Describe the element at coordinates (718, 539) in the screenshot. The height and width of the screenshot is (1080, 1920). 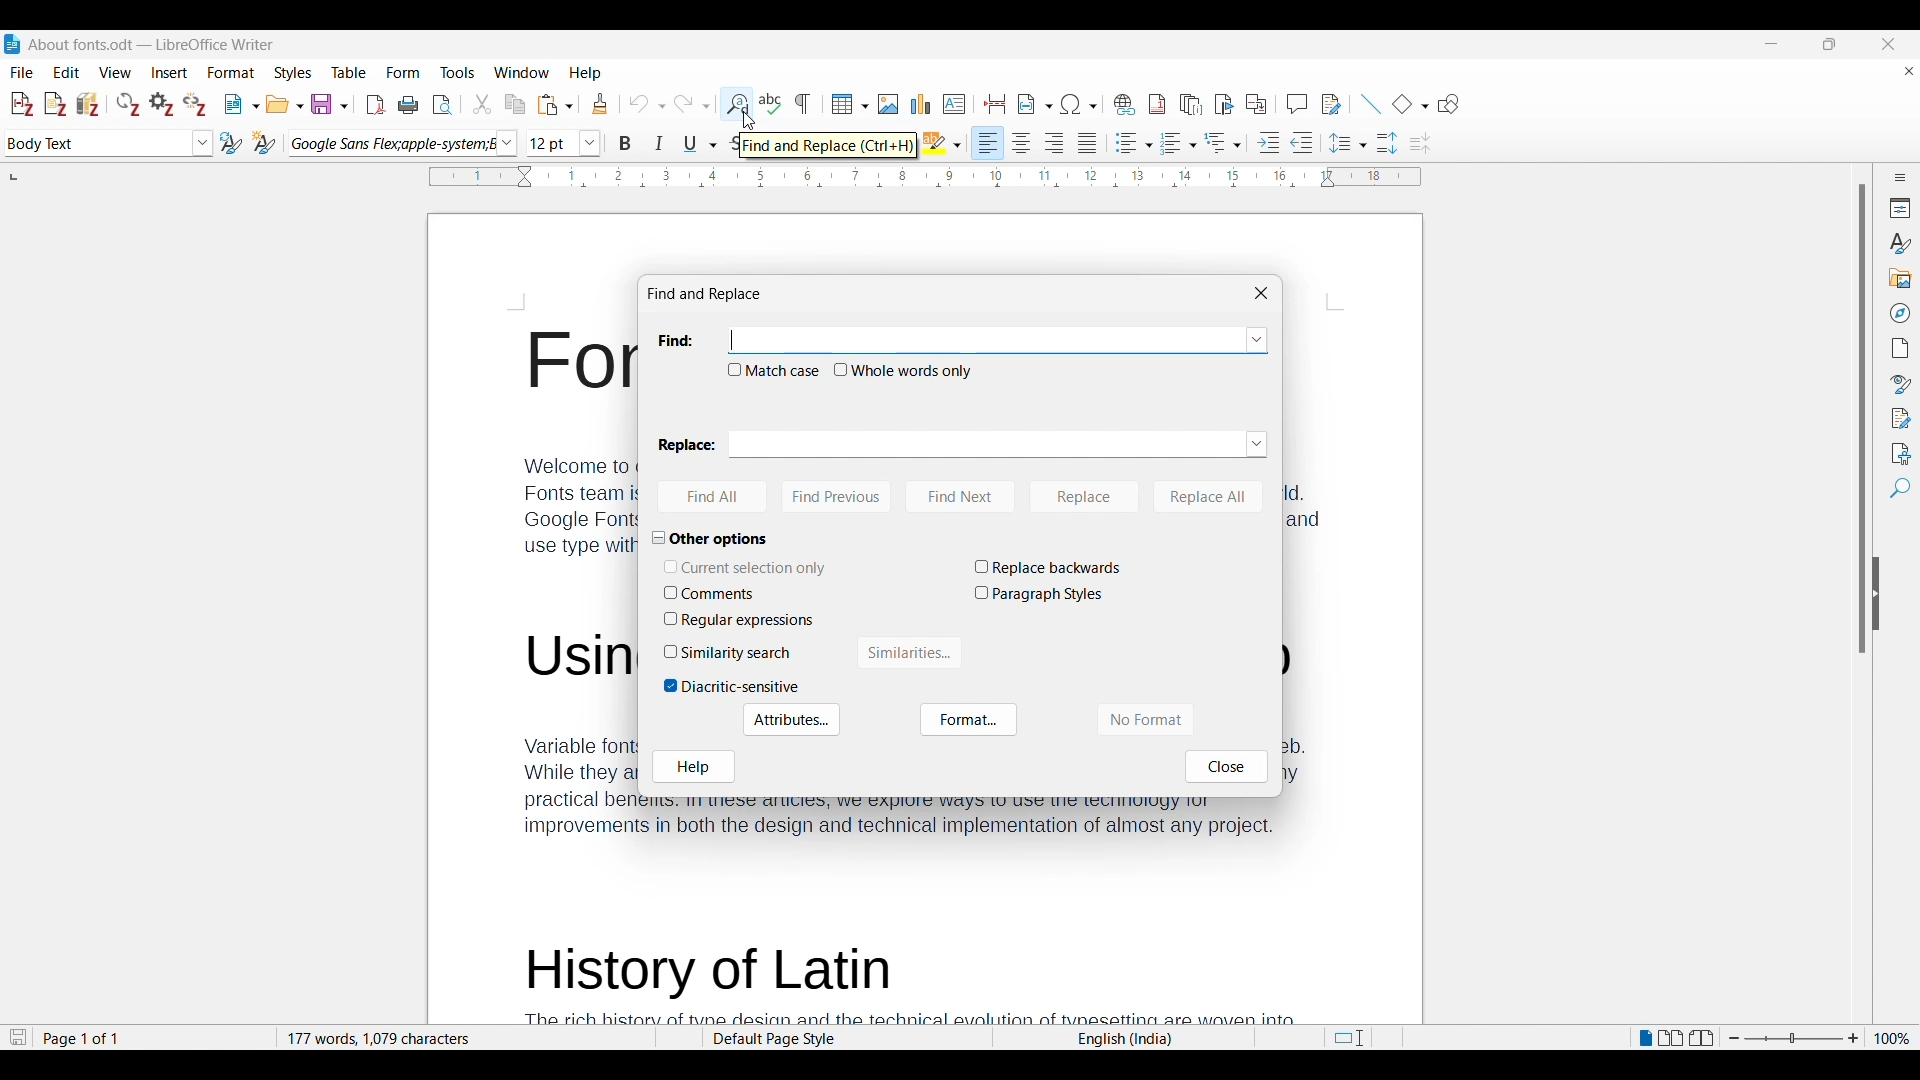
I see `Collapse Other options section` at that location.